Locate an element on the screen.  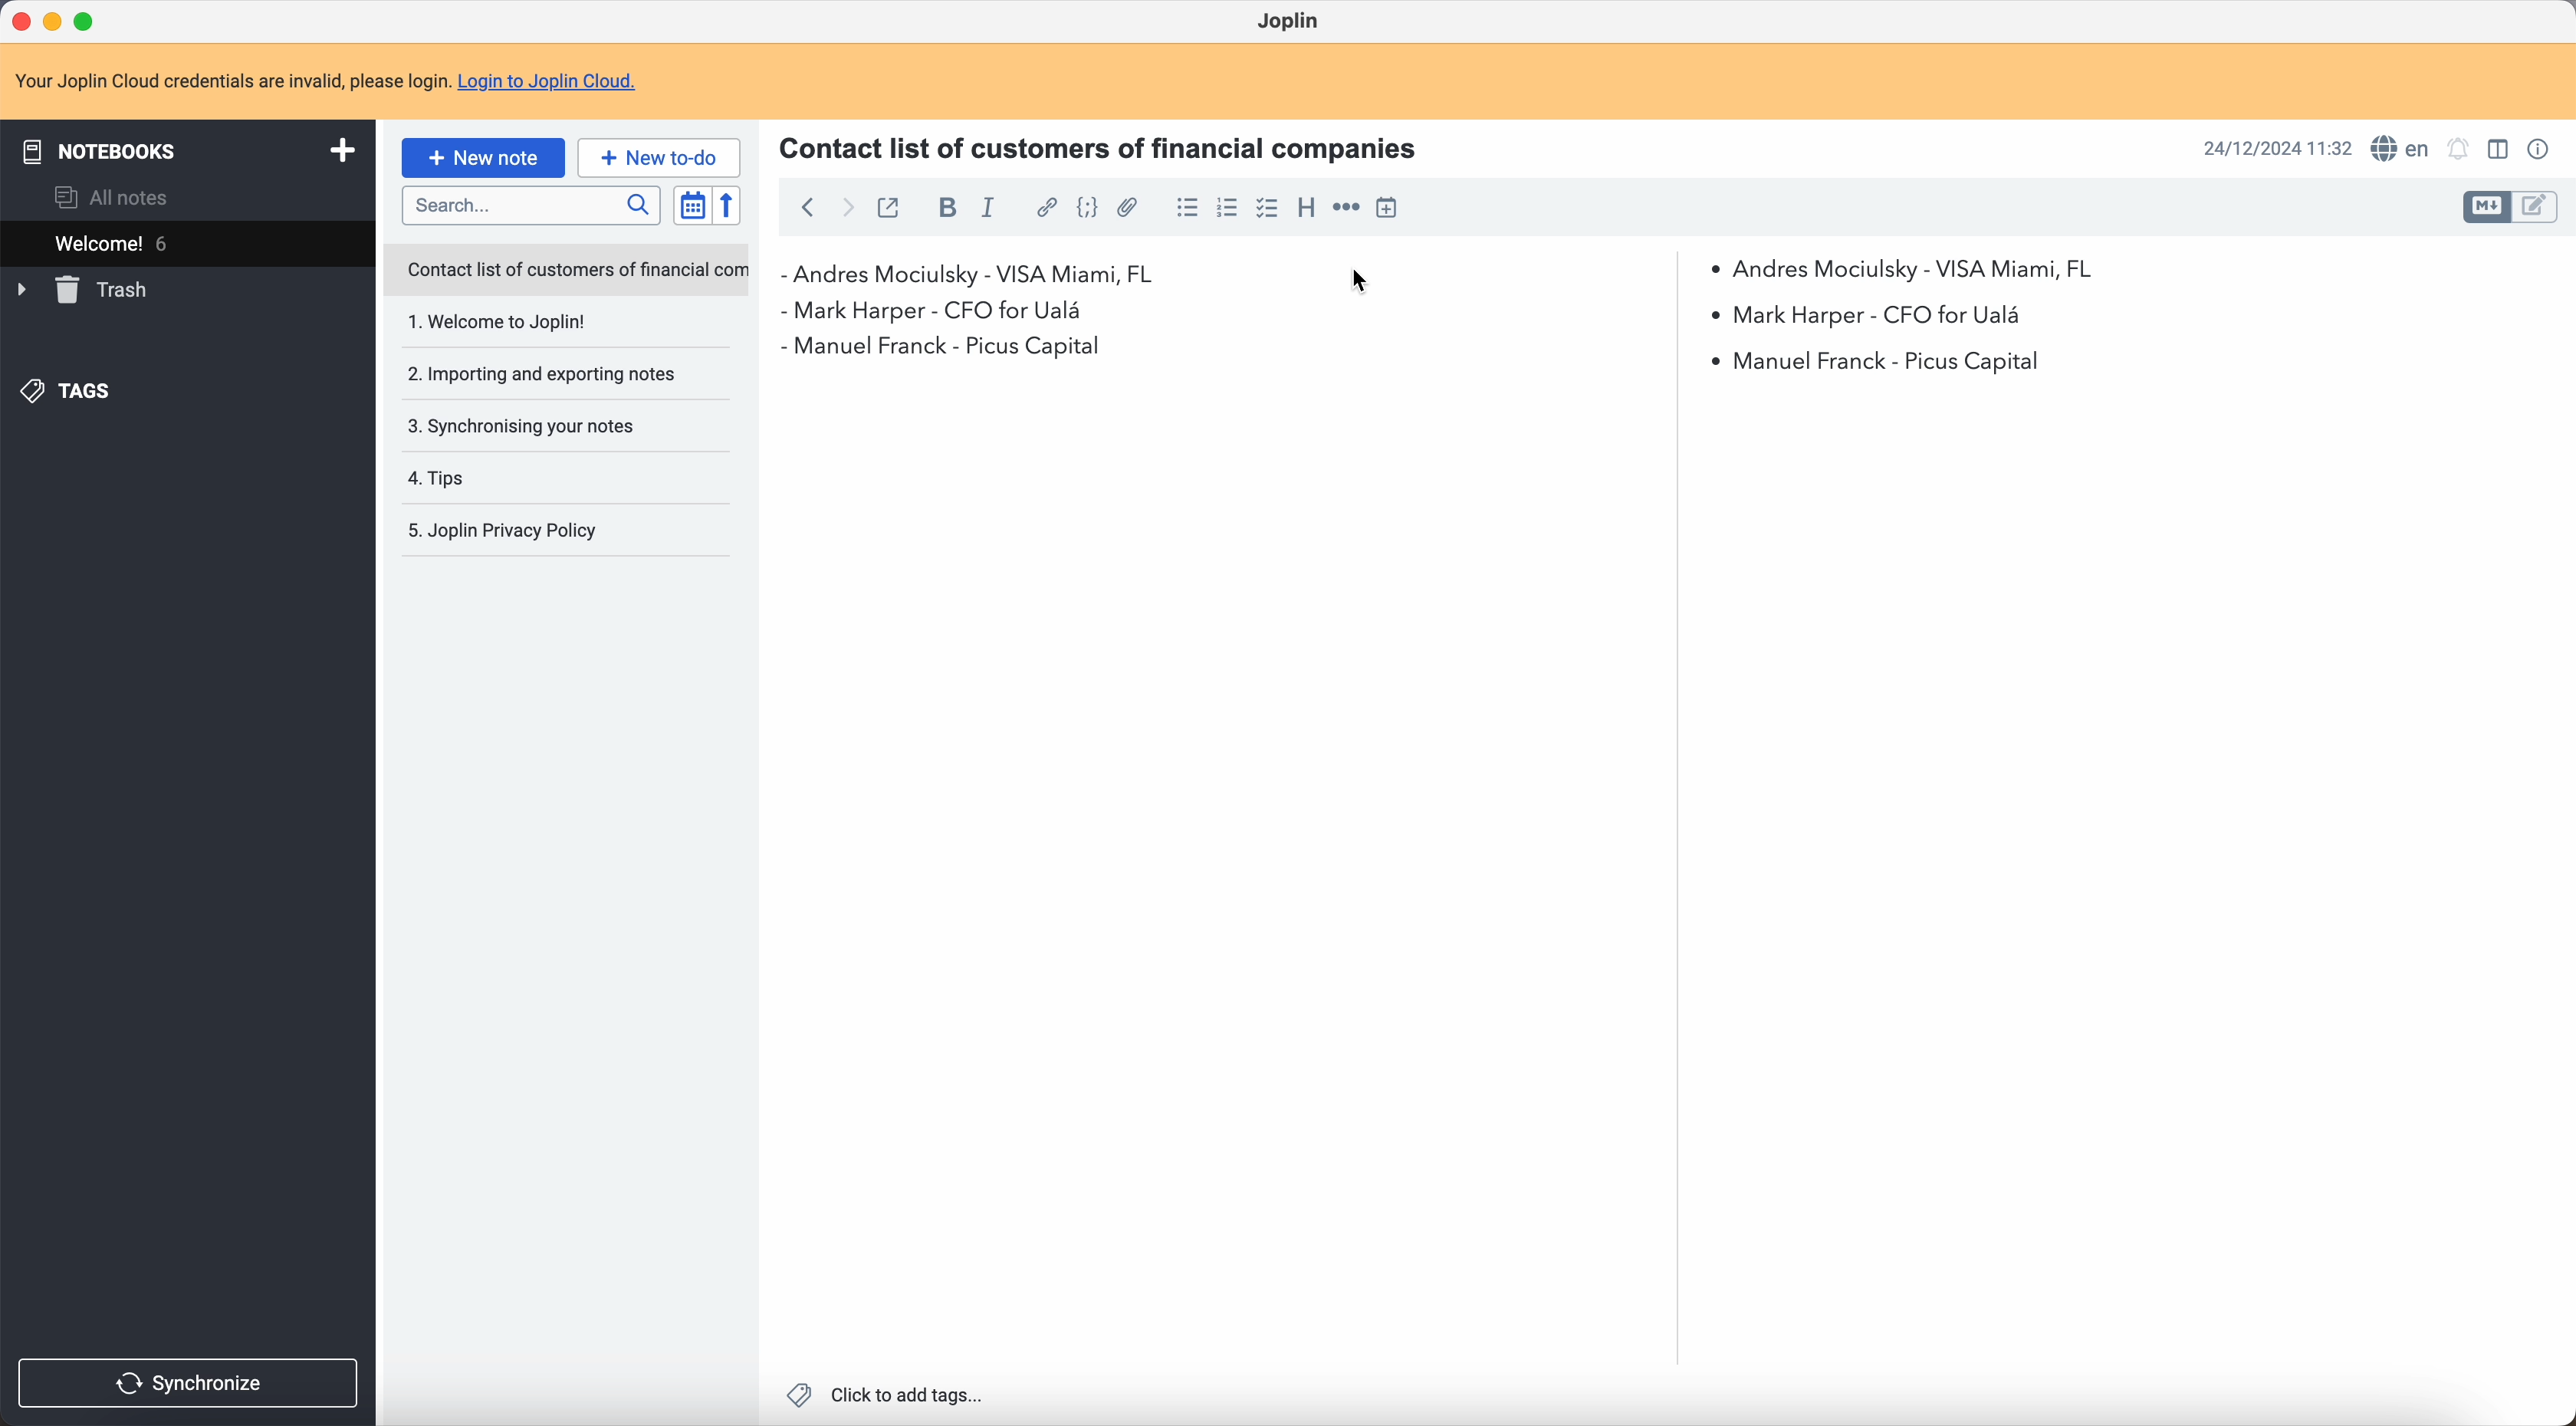
check list is located at coordinates (1267, 209).